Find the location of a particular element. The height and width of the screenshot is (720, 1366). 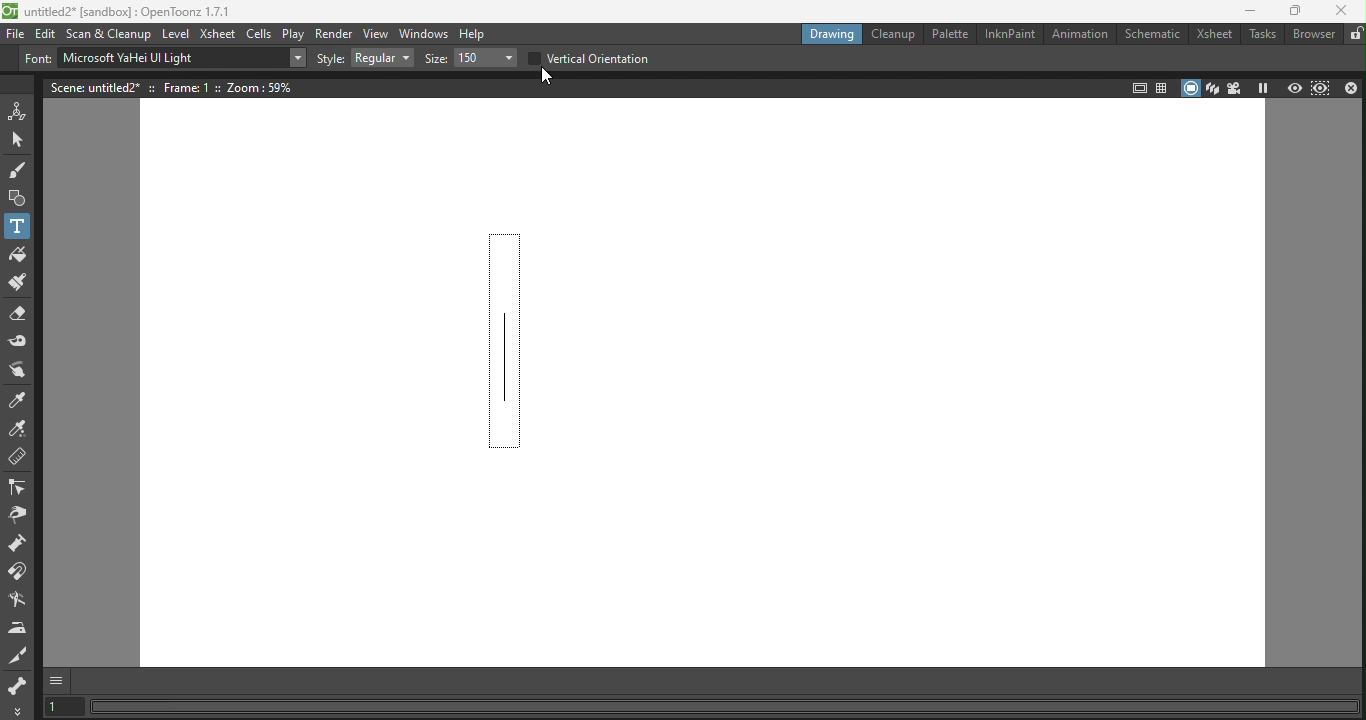

Cells is located at coordinates (260, 35).